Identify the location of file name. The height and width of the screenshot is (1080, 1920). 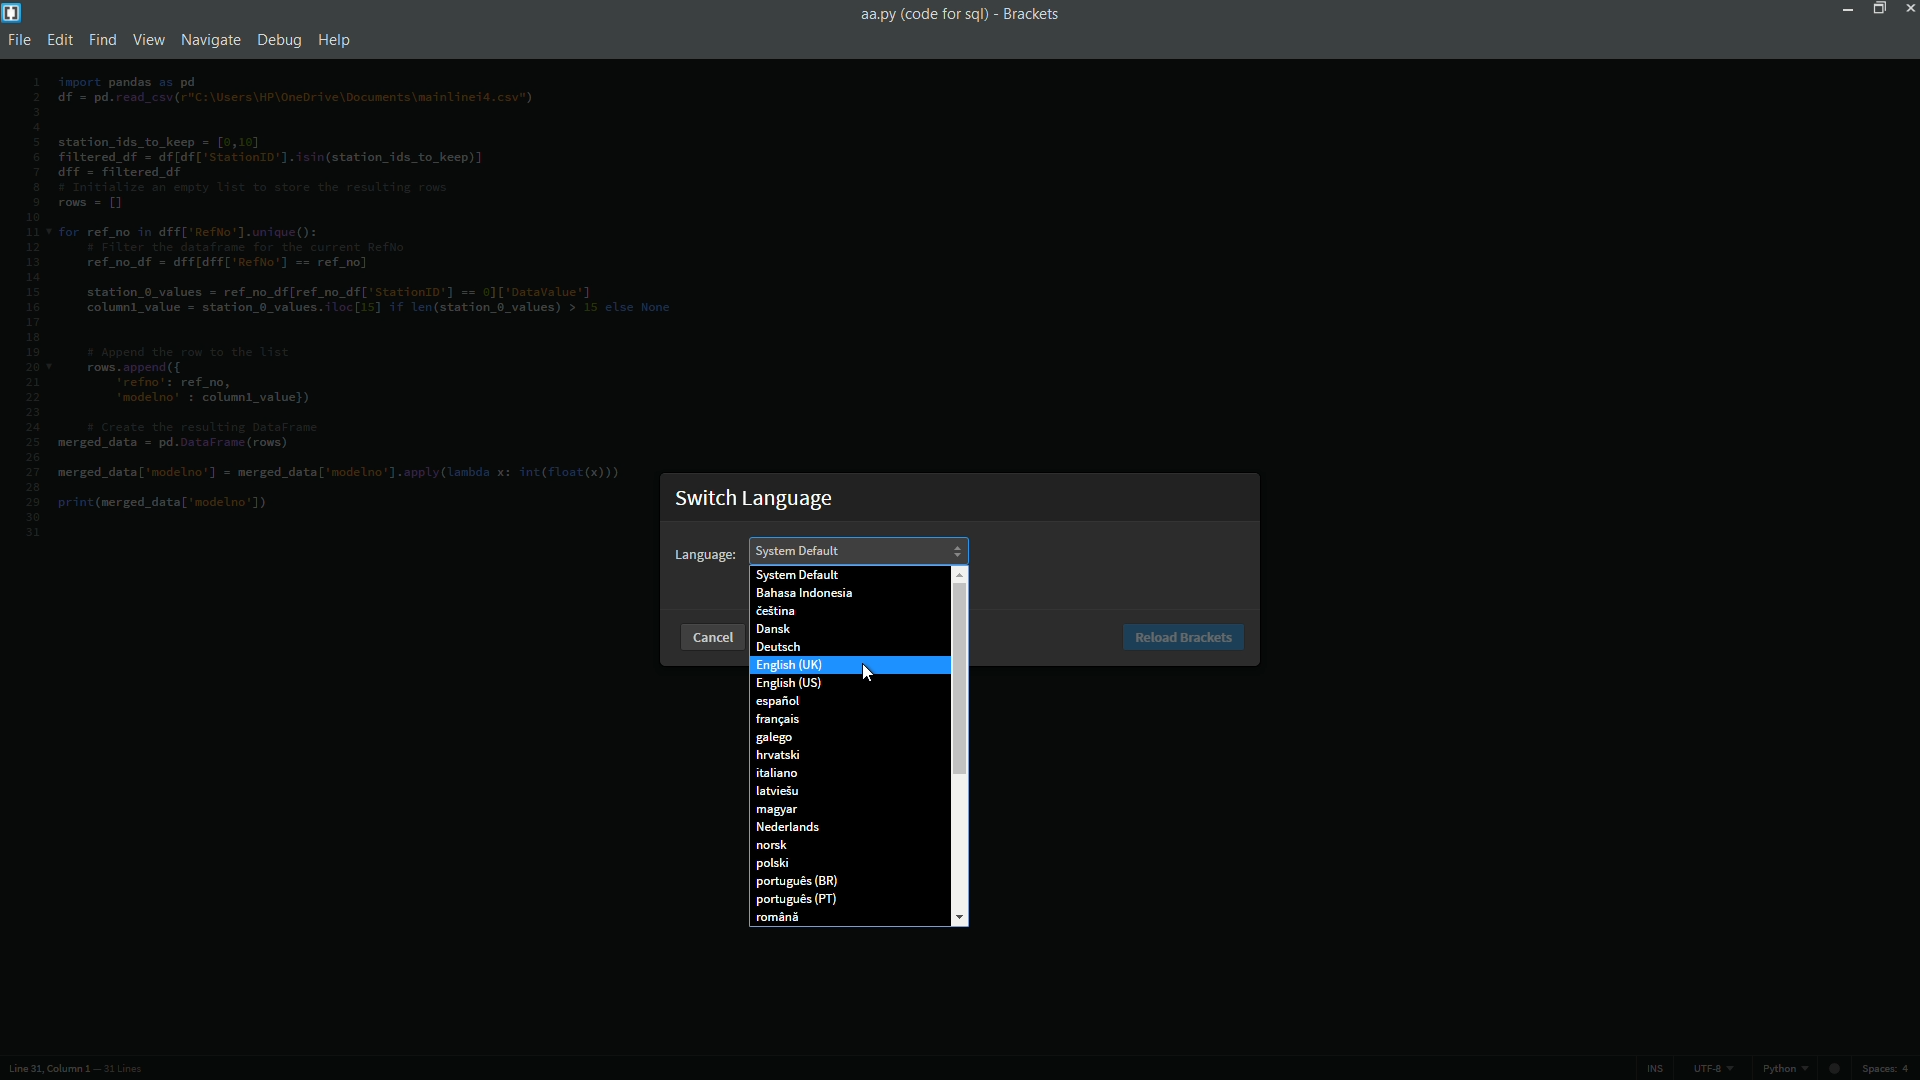
(921, 14).